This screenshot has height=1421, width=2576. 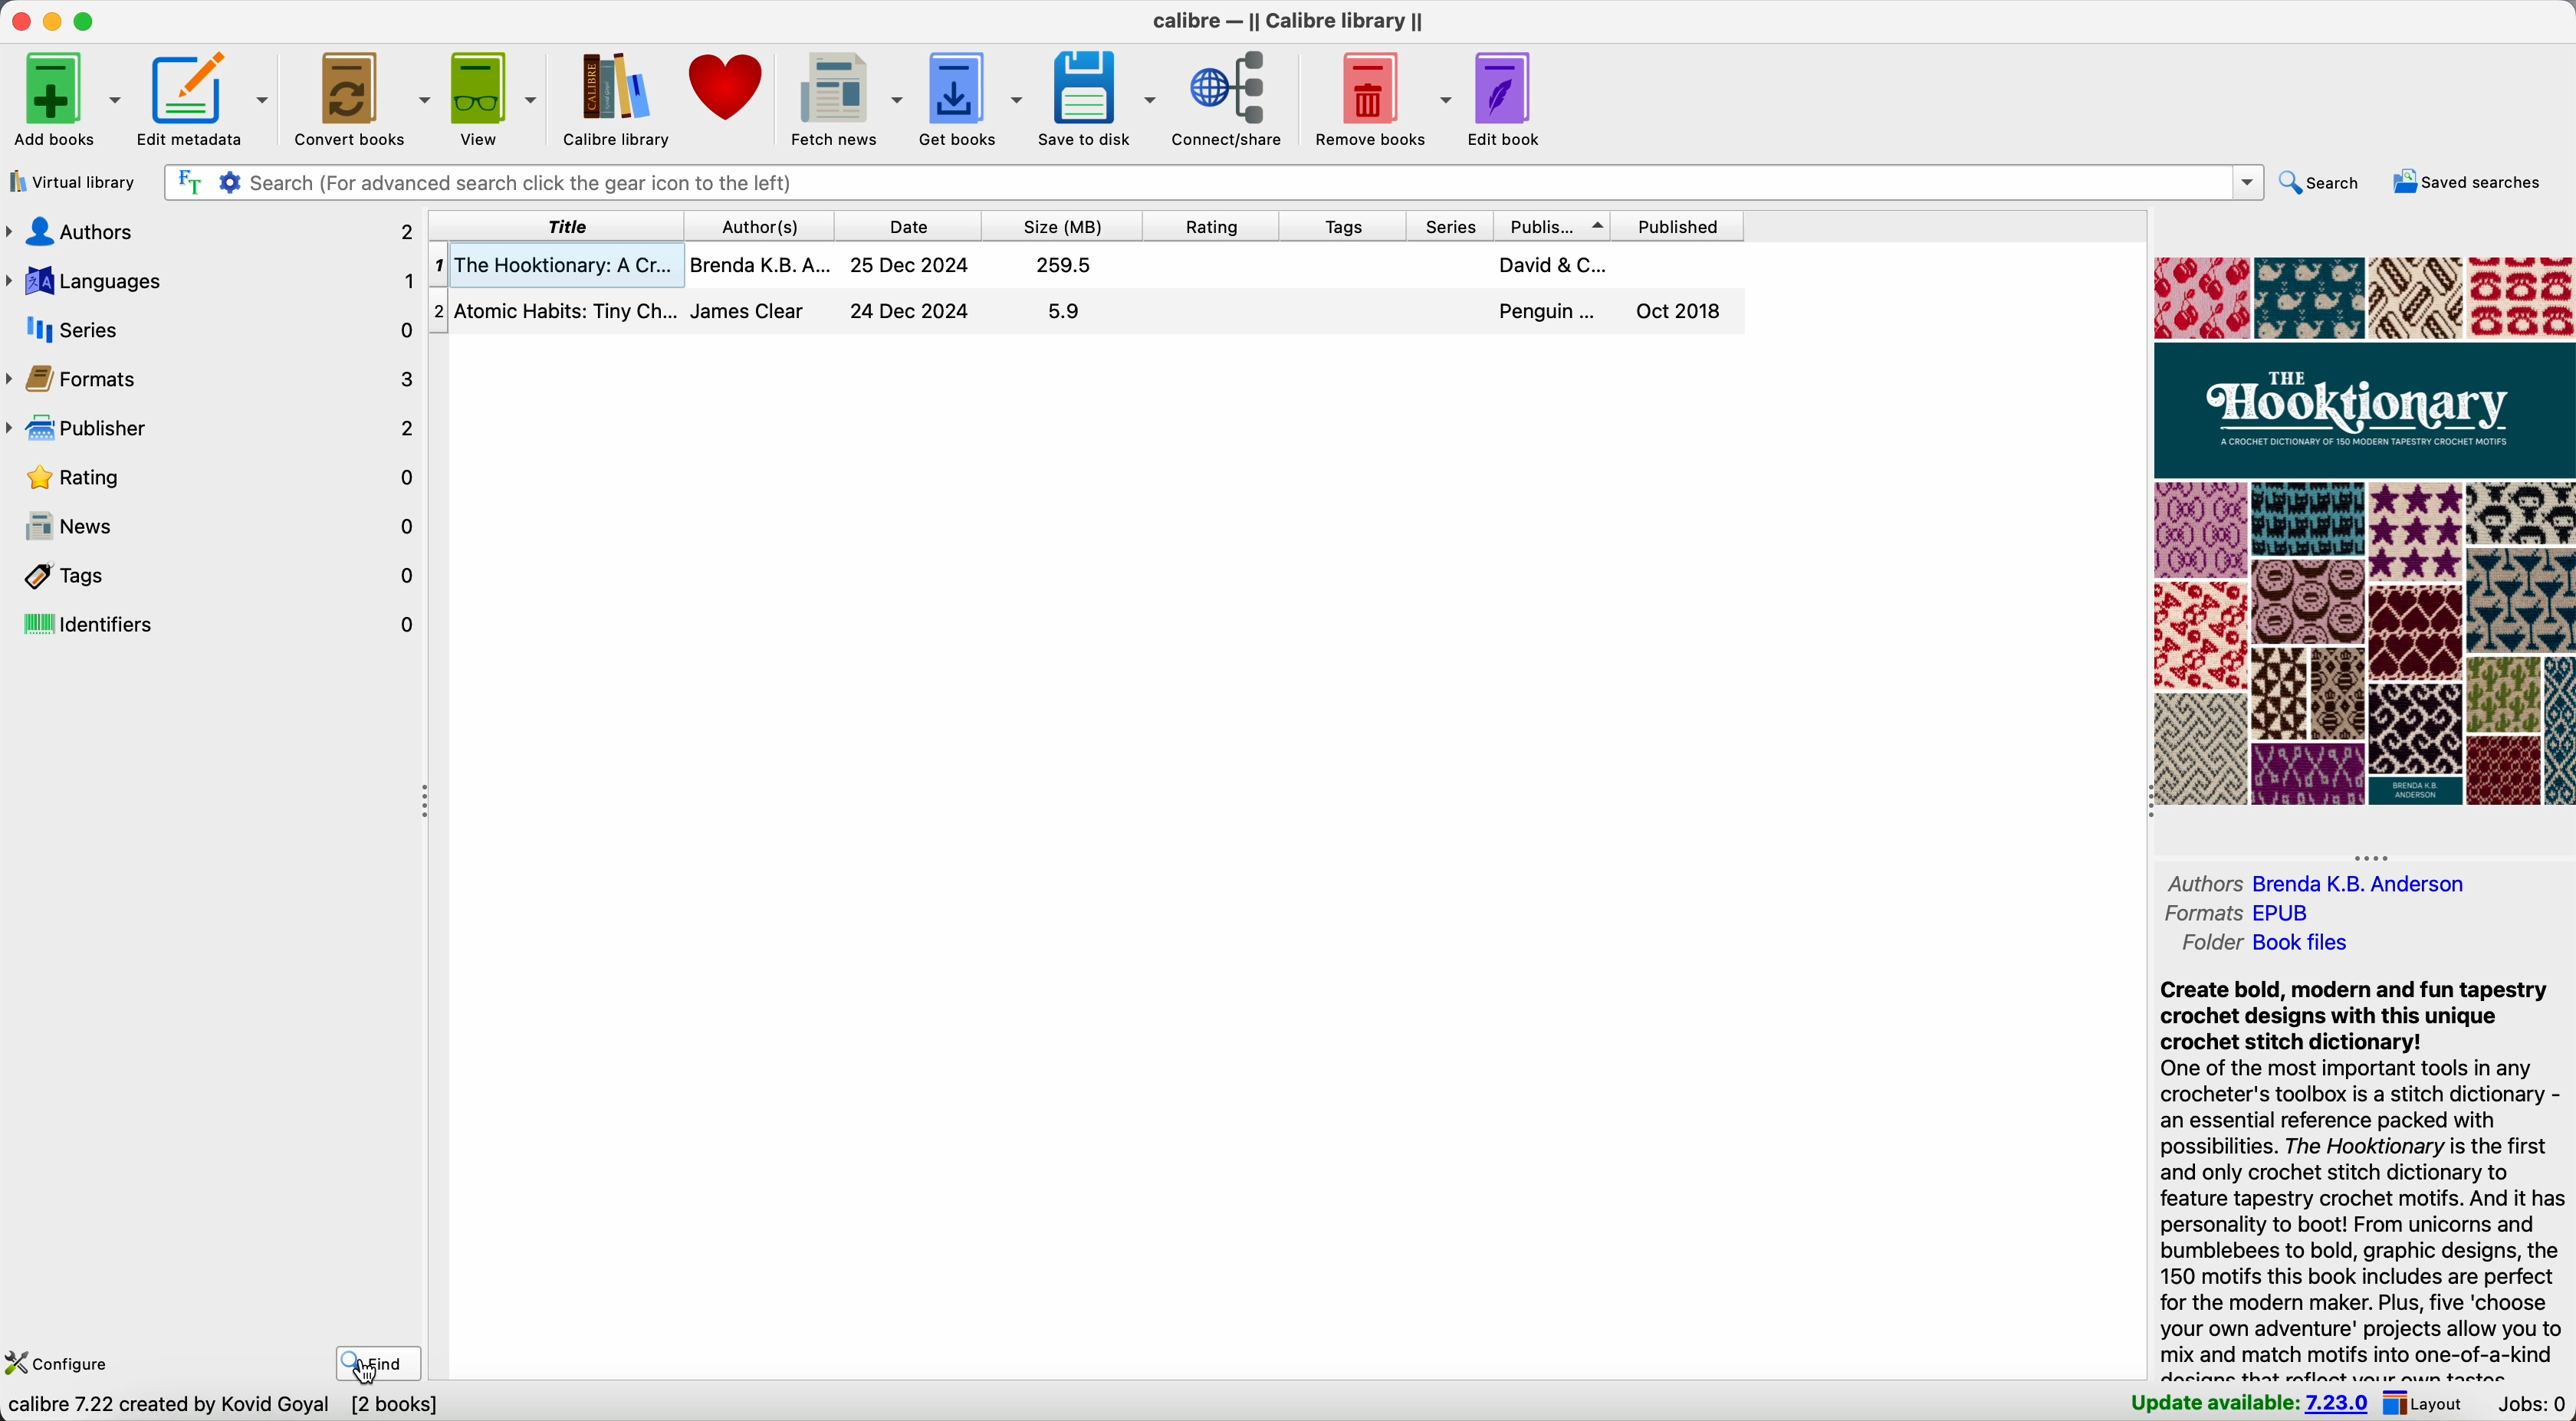 What do you see at coordinates (232, 1408) in the screenshot?
I see `data` at bounding box center [232, 1408].